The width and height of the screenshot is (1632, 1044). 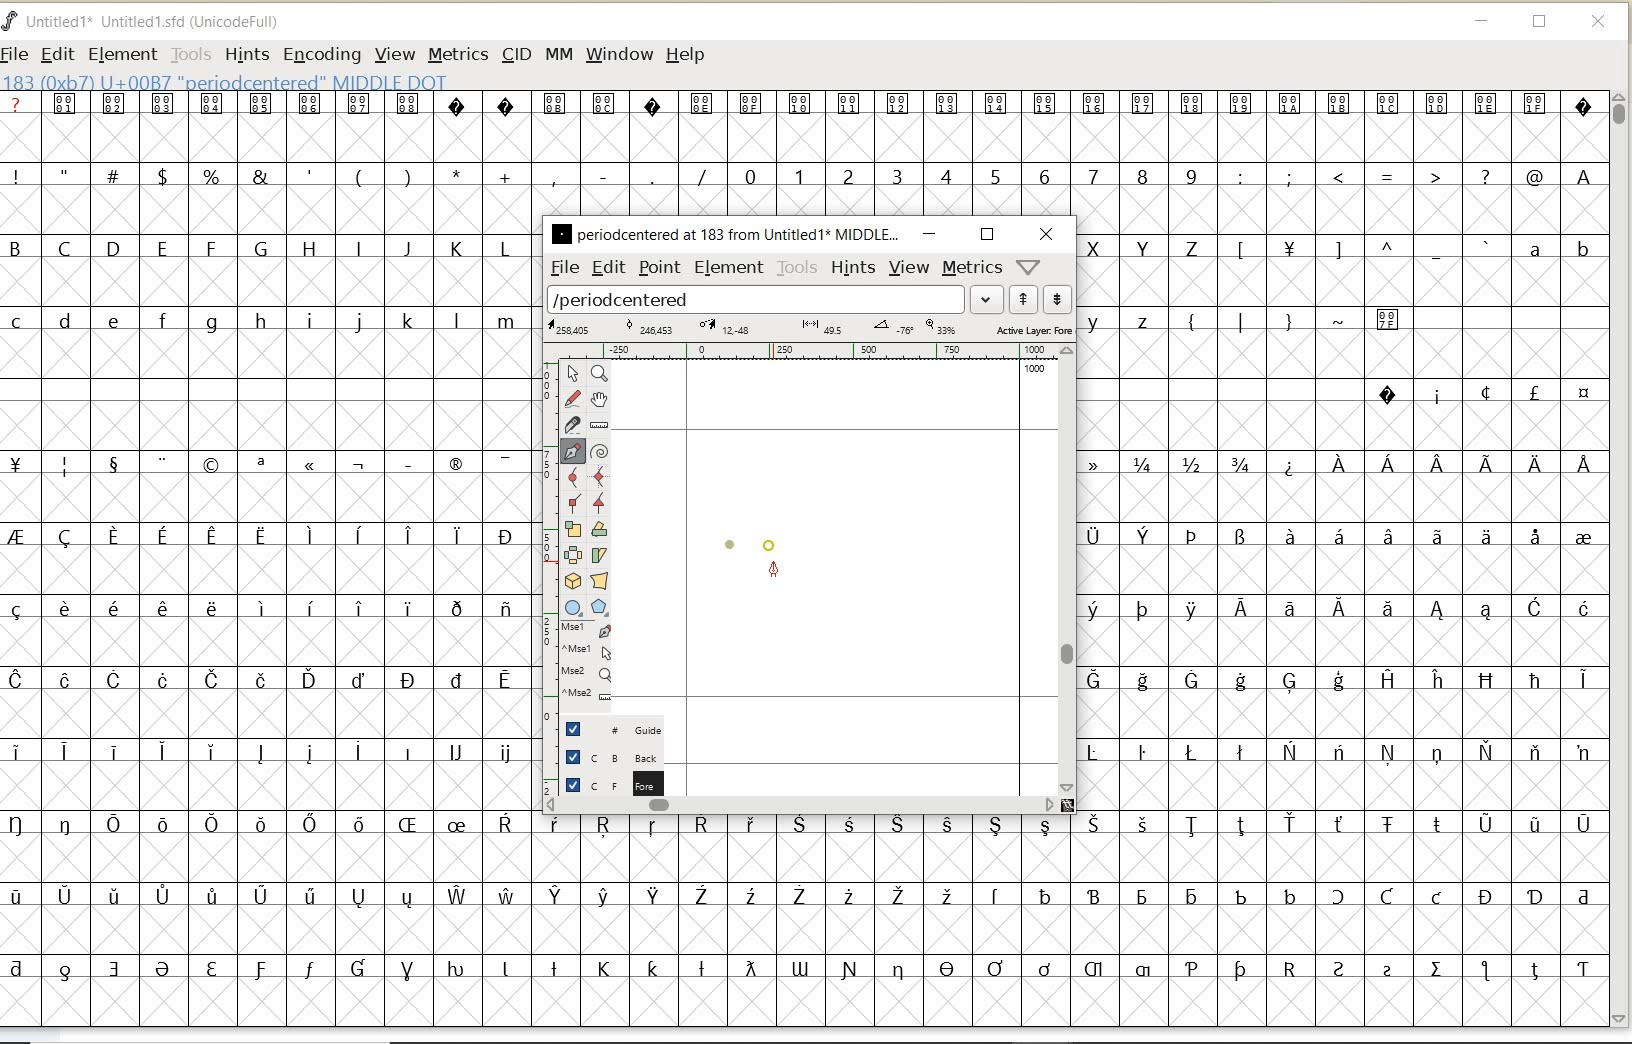 I want to click on CLOSE, so click(x=1600, y=22).